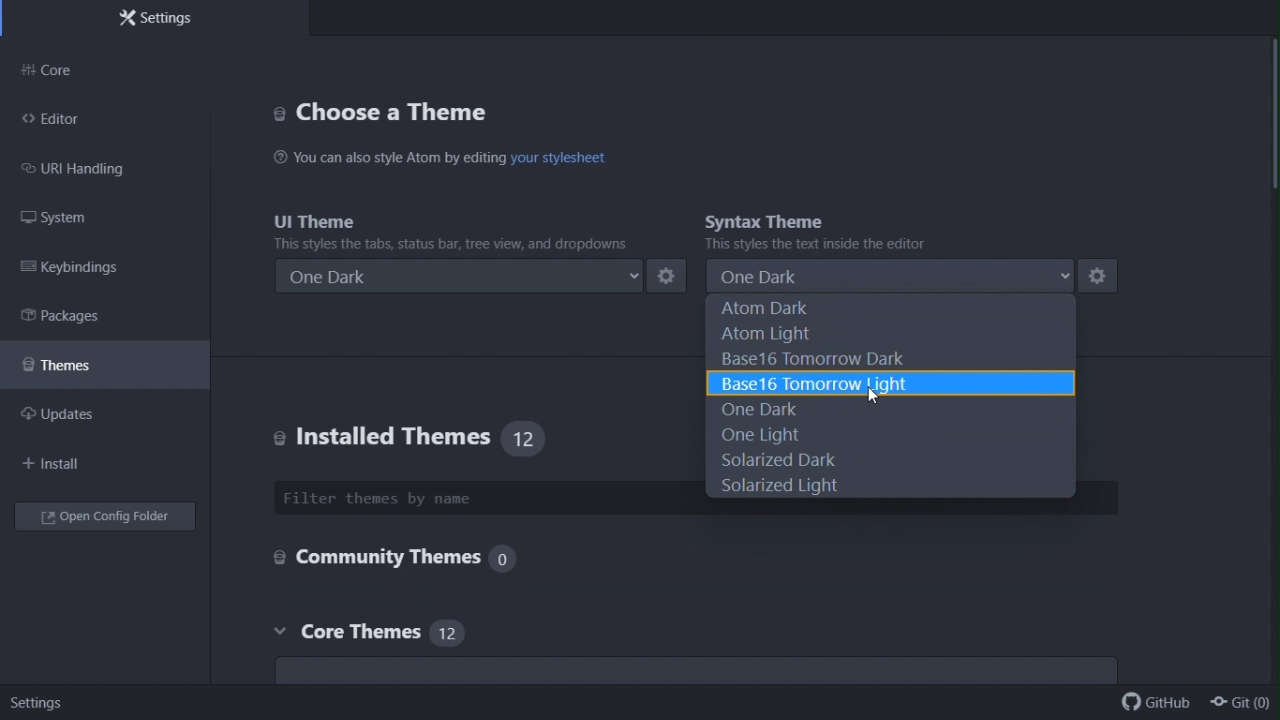 The width and height of the screenshot is (1280, 720). I want to click on vertical scroll bar, so click(1272, 118).